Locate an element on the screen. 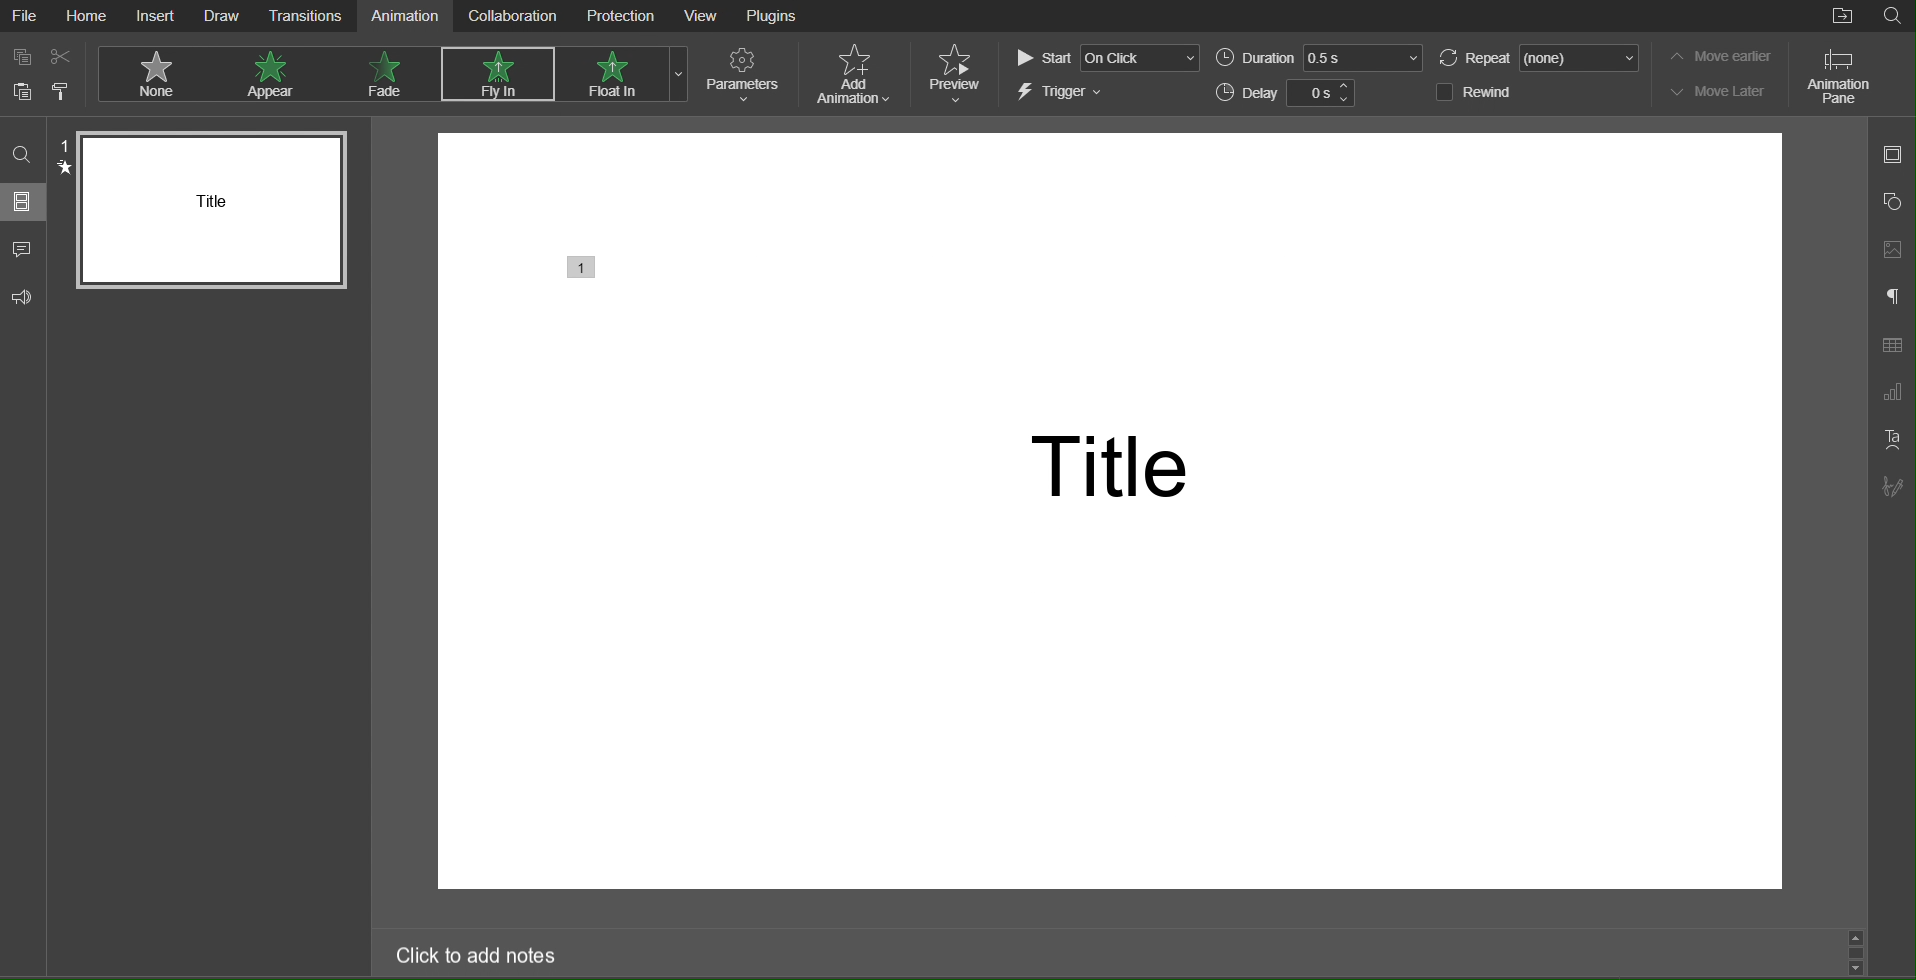 This screenshot has height=980, width=1916. Fade is located at coordinates (386, 73).